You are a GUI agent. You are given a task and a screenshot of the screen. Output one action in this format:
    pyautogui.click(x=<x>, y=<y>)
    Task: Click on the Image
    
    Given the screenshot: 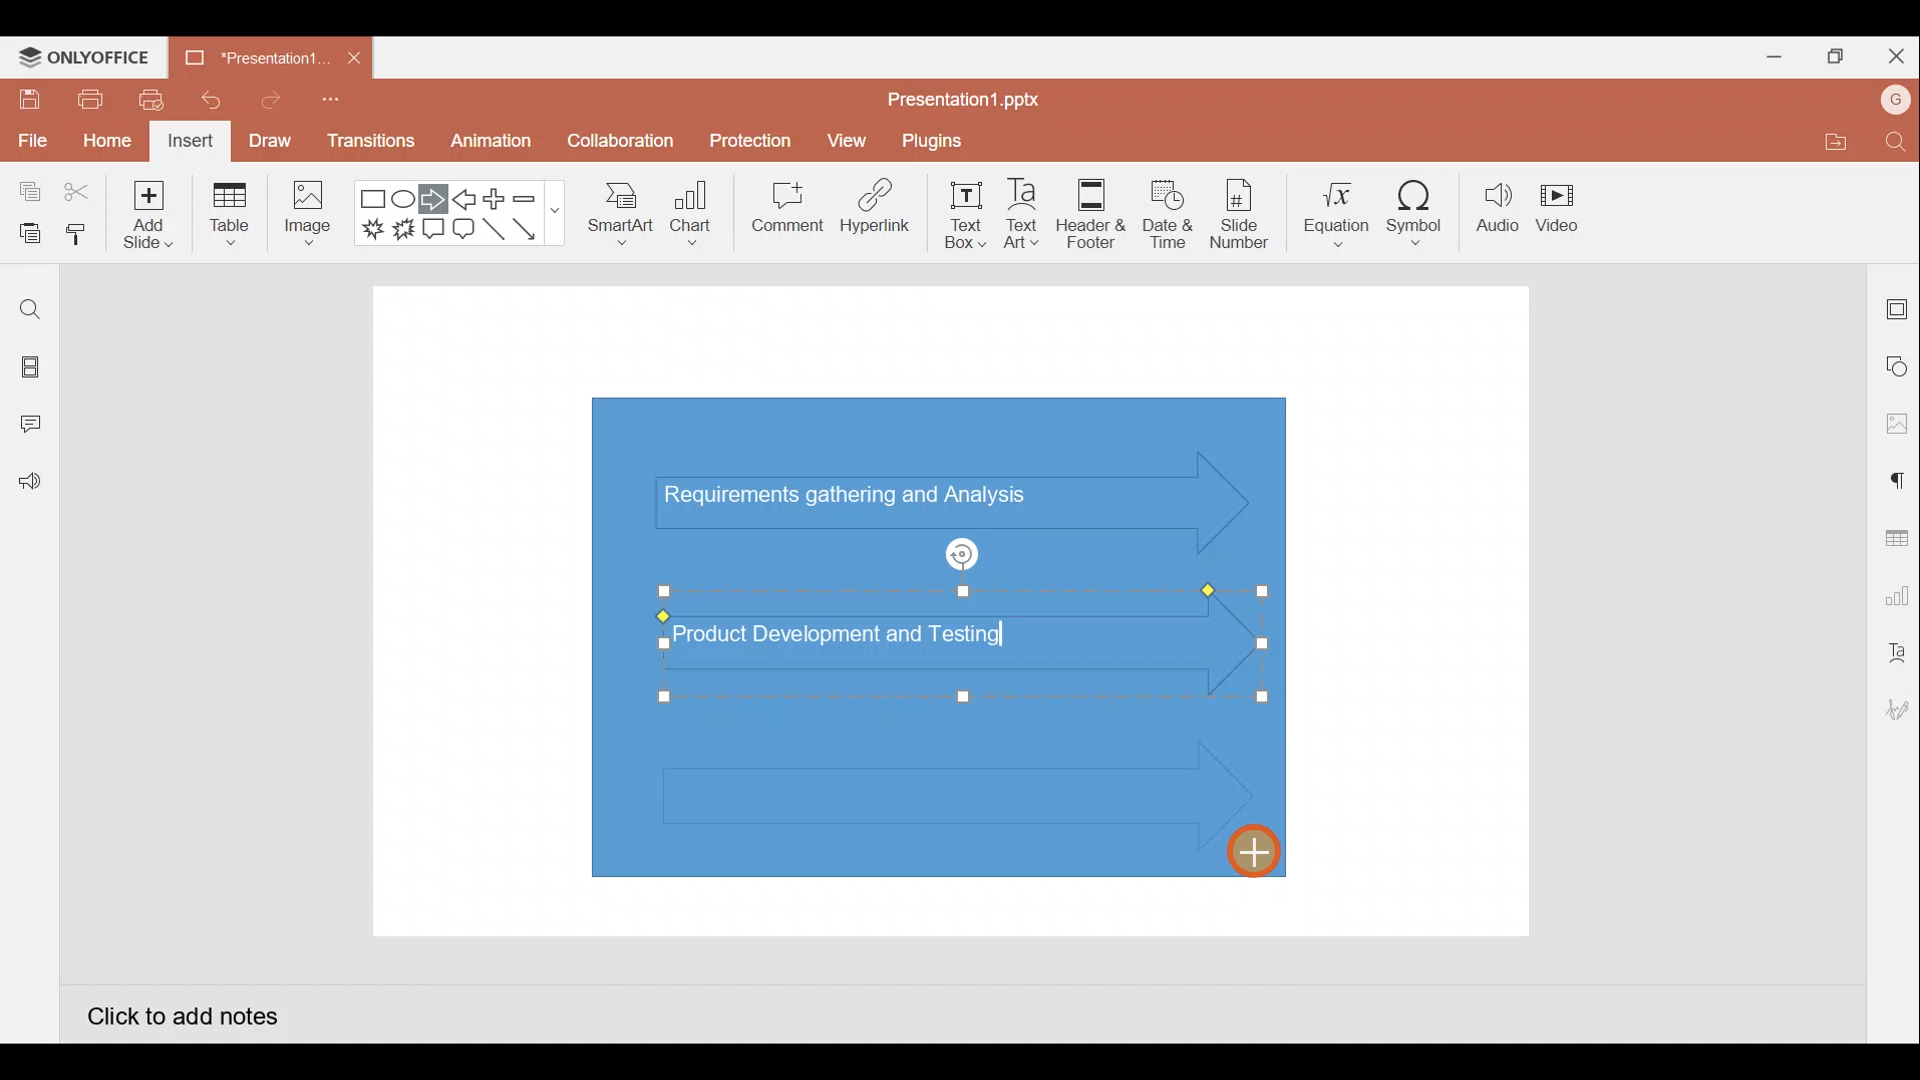 What is the action you would take?
    pyautogui.click(x=304, y=218)
    